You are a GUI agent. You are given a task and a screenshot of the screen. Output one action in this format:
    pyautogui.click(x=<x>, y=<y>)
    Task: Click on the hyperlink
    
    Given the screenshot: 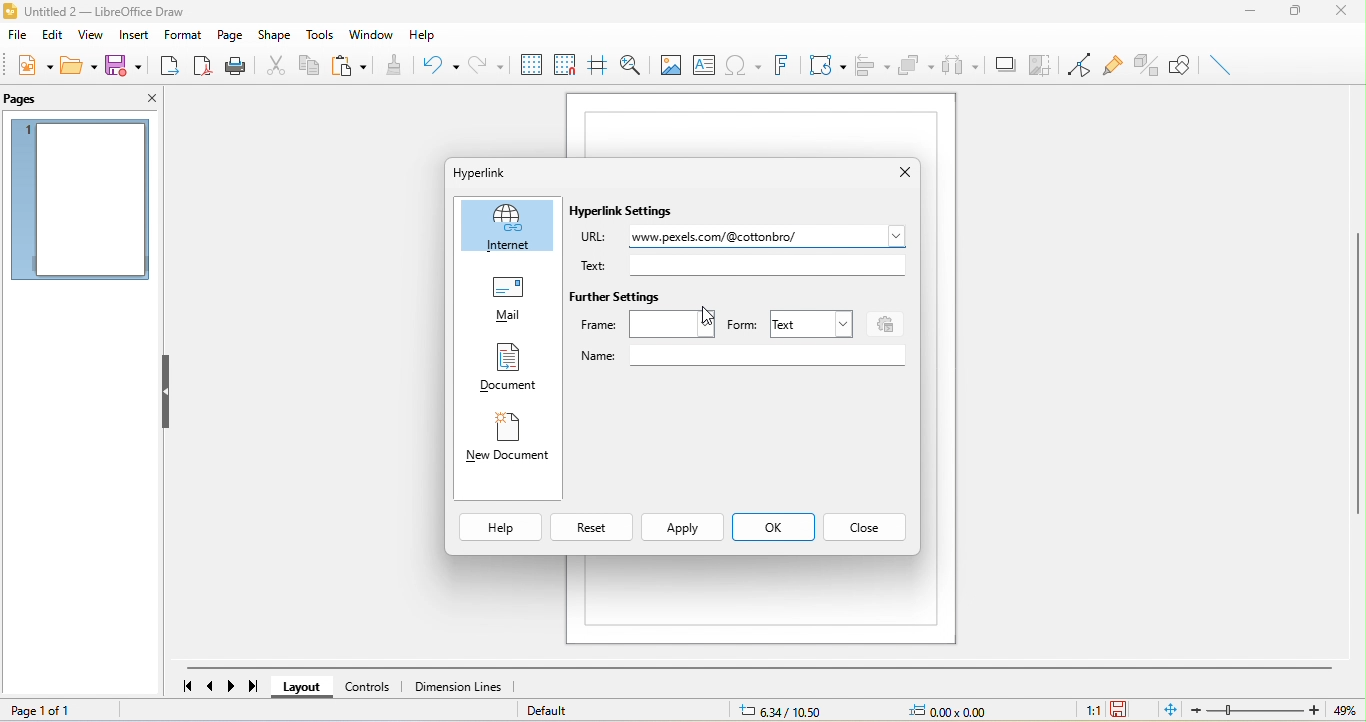 What is the action you would take?
    pyautogui.click(x=481, y=173)
    